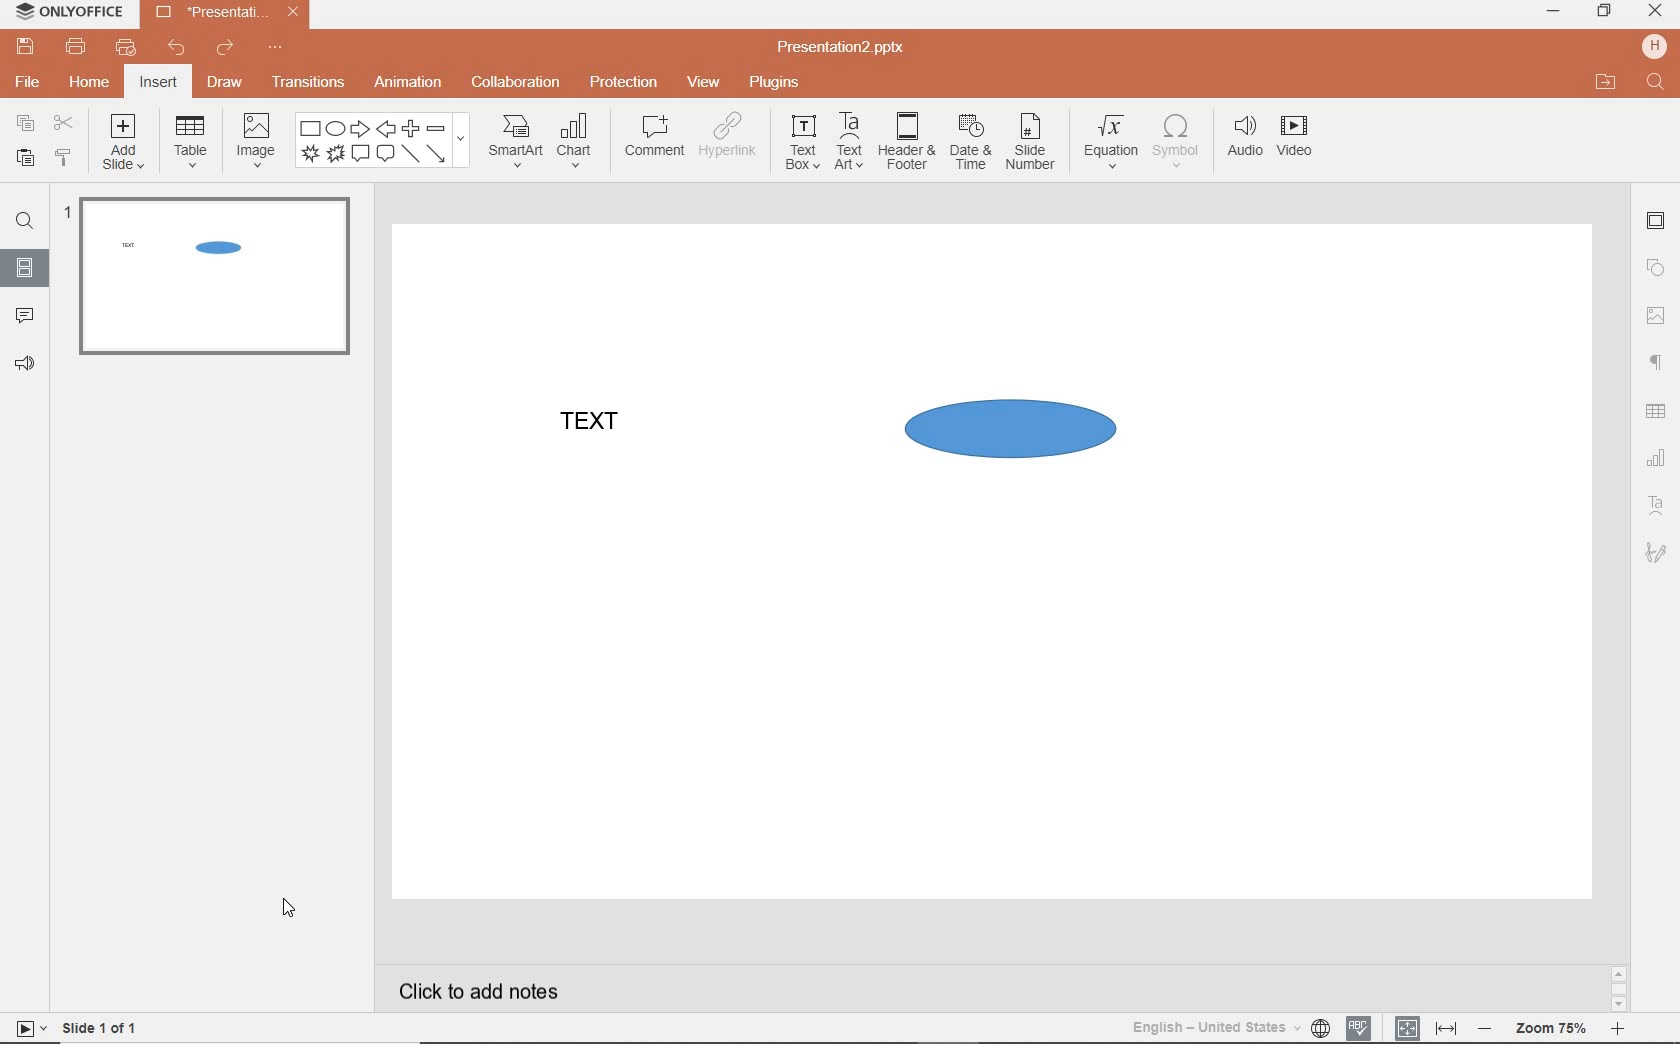 The width and height of the screenshot is (1680, 1044). Describe the element at coordinates (483, 989) in the screenshot. I see `CLICK TO ADD NOTES` at that location.